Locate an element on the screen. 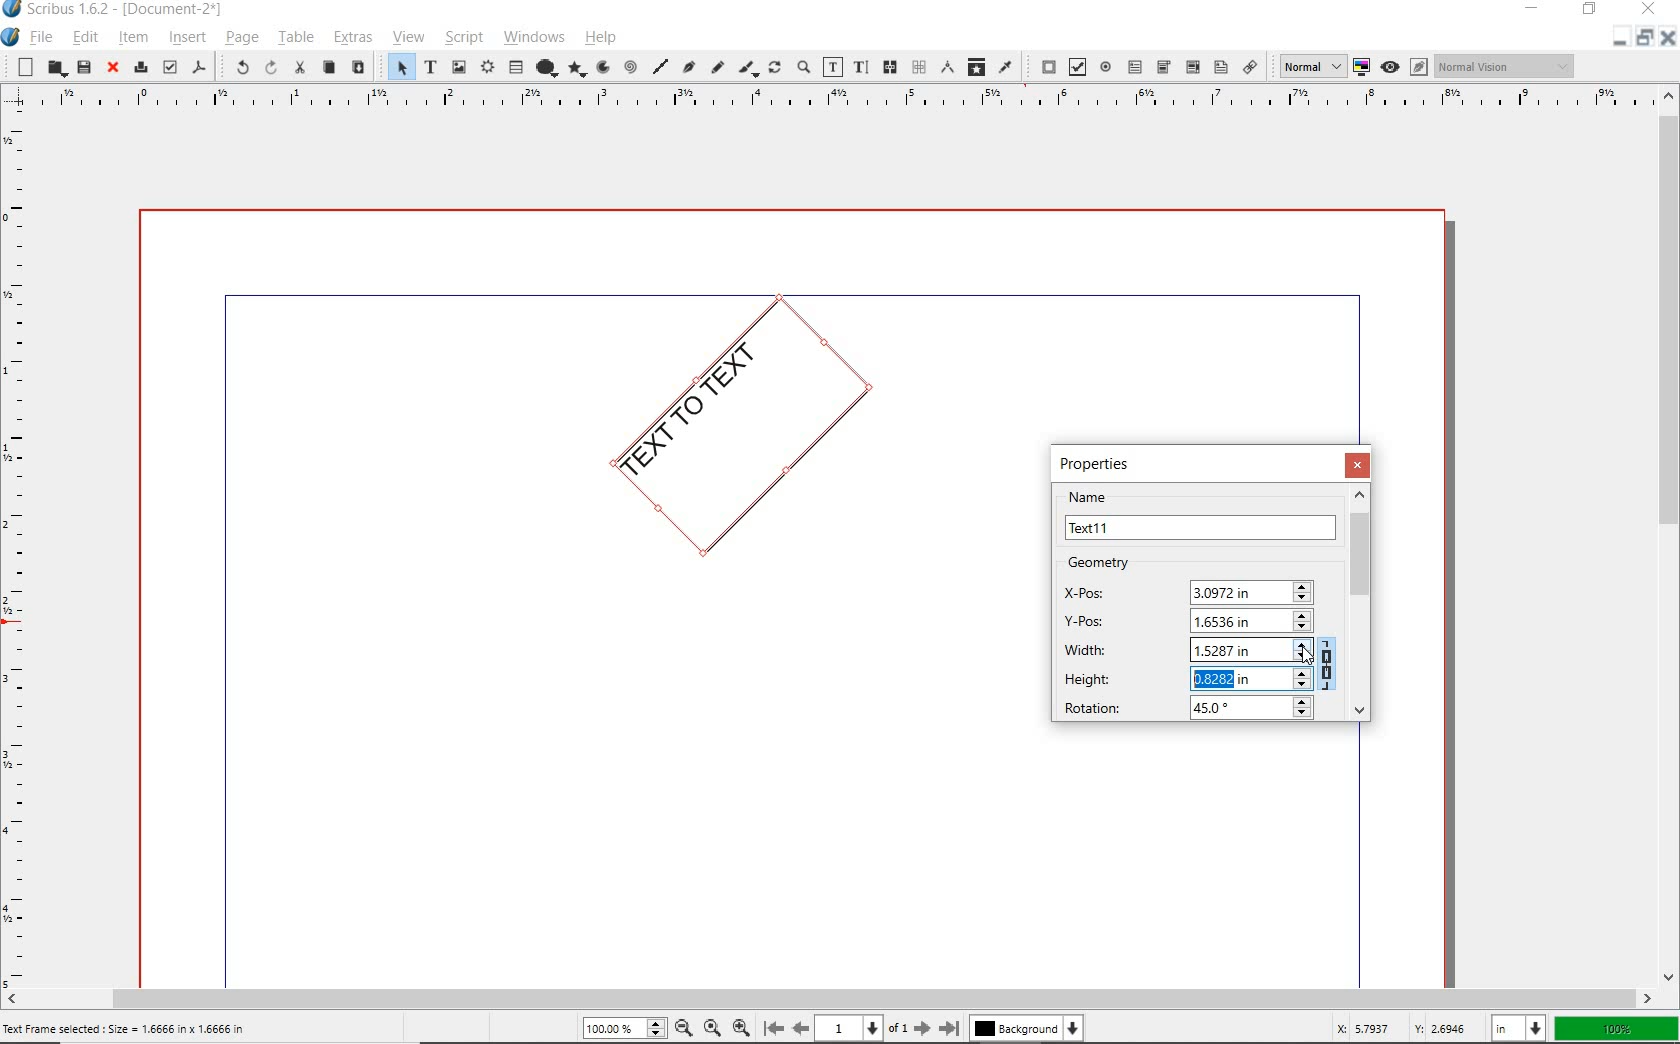  save as pdf is located at coordinates (199, 69).